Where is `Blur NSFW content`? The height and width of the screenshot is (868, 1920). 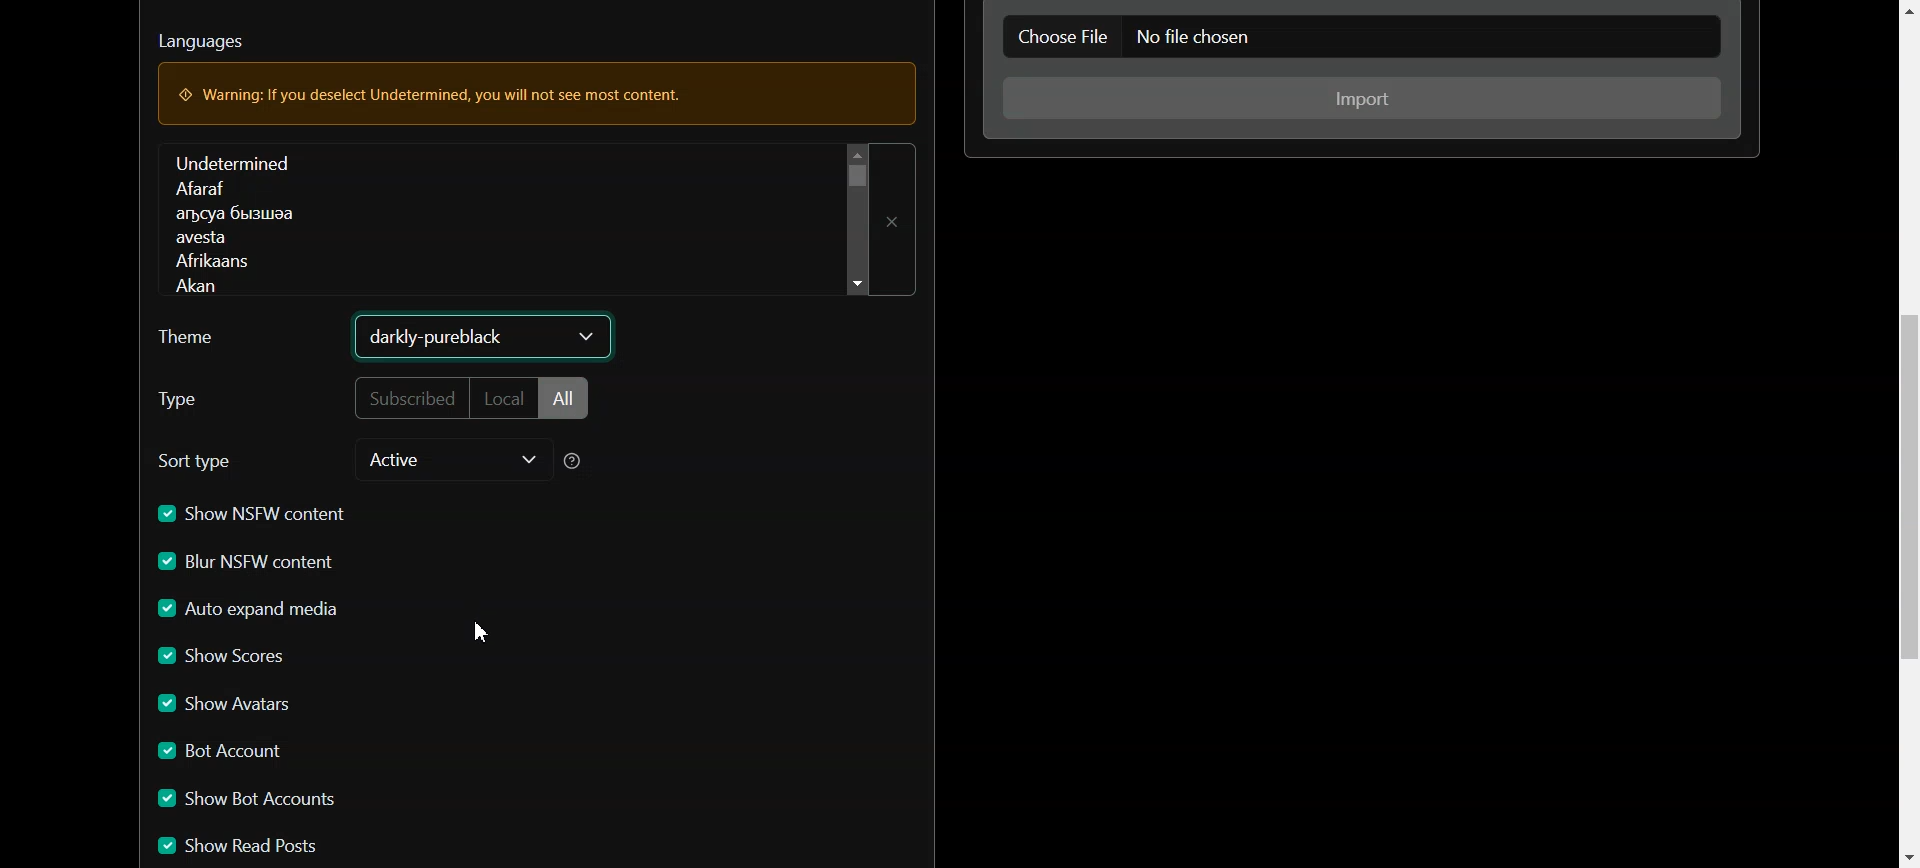 Blur NSFW content is located at coordinates (250, 564).